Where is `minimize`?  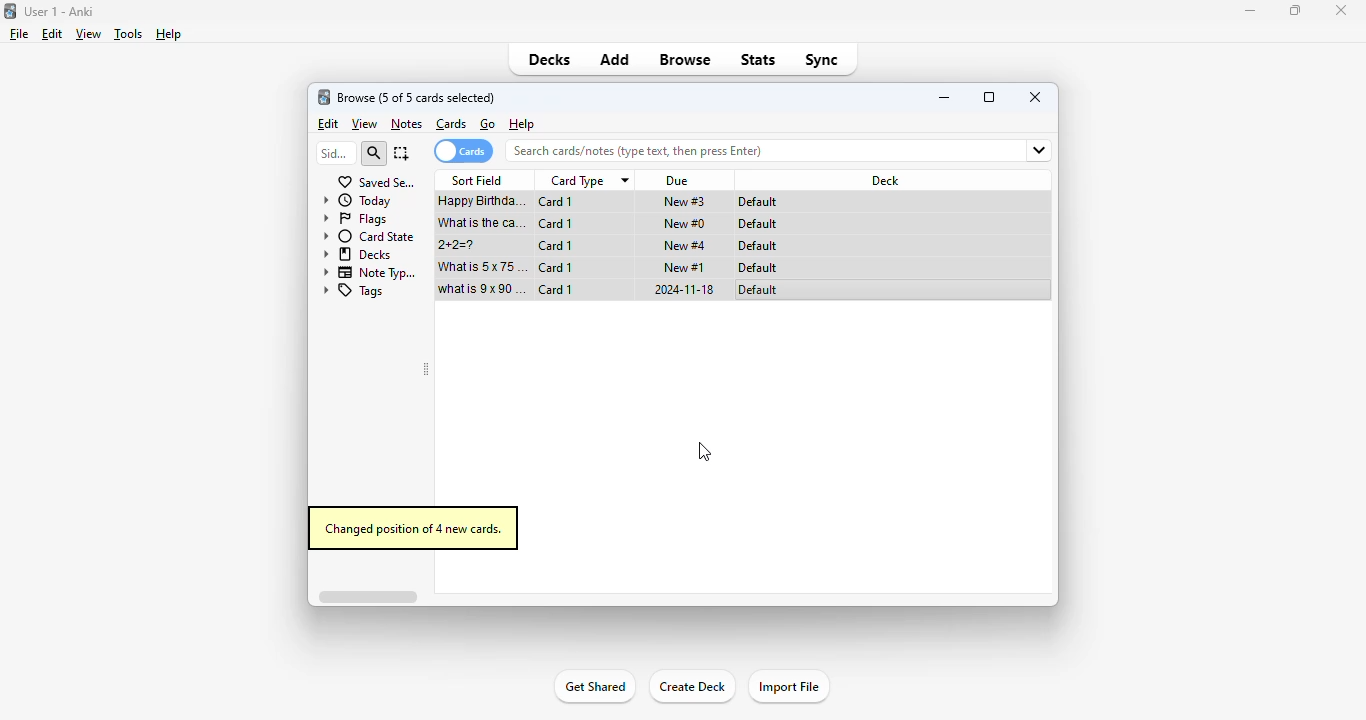
minimize is located at coordinates (946, 97).